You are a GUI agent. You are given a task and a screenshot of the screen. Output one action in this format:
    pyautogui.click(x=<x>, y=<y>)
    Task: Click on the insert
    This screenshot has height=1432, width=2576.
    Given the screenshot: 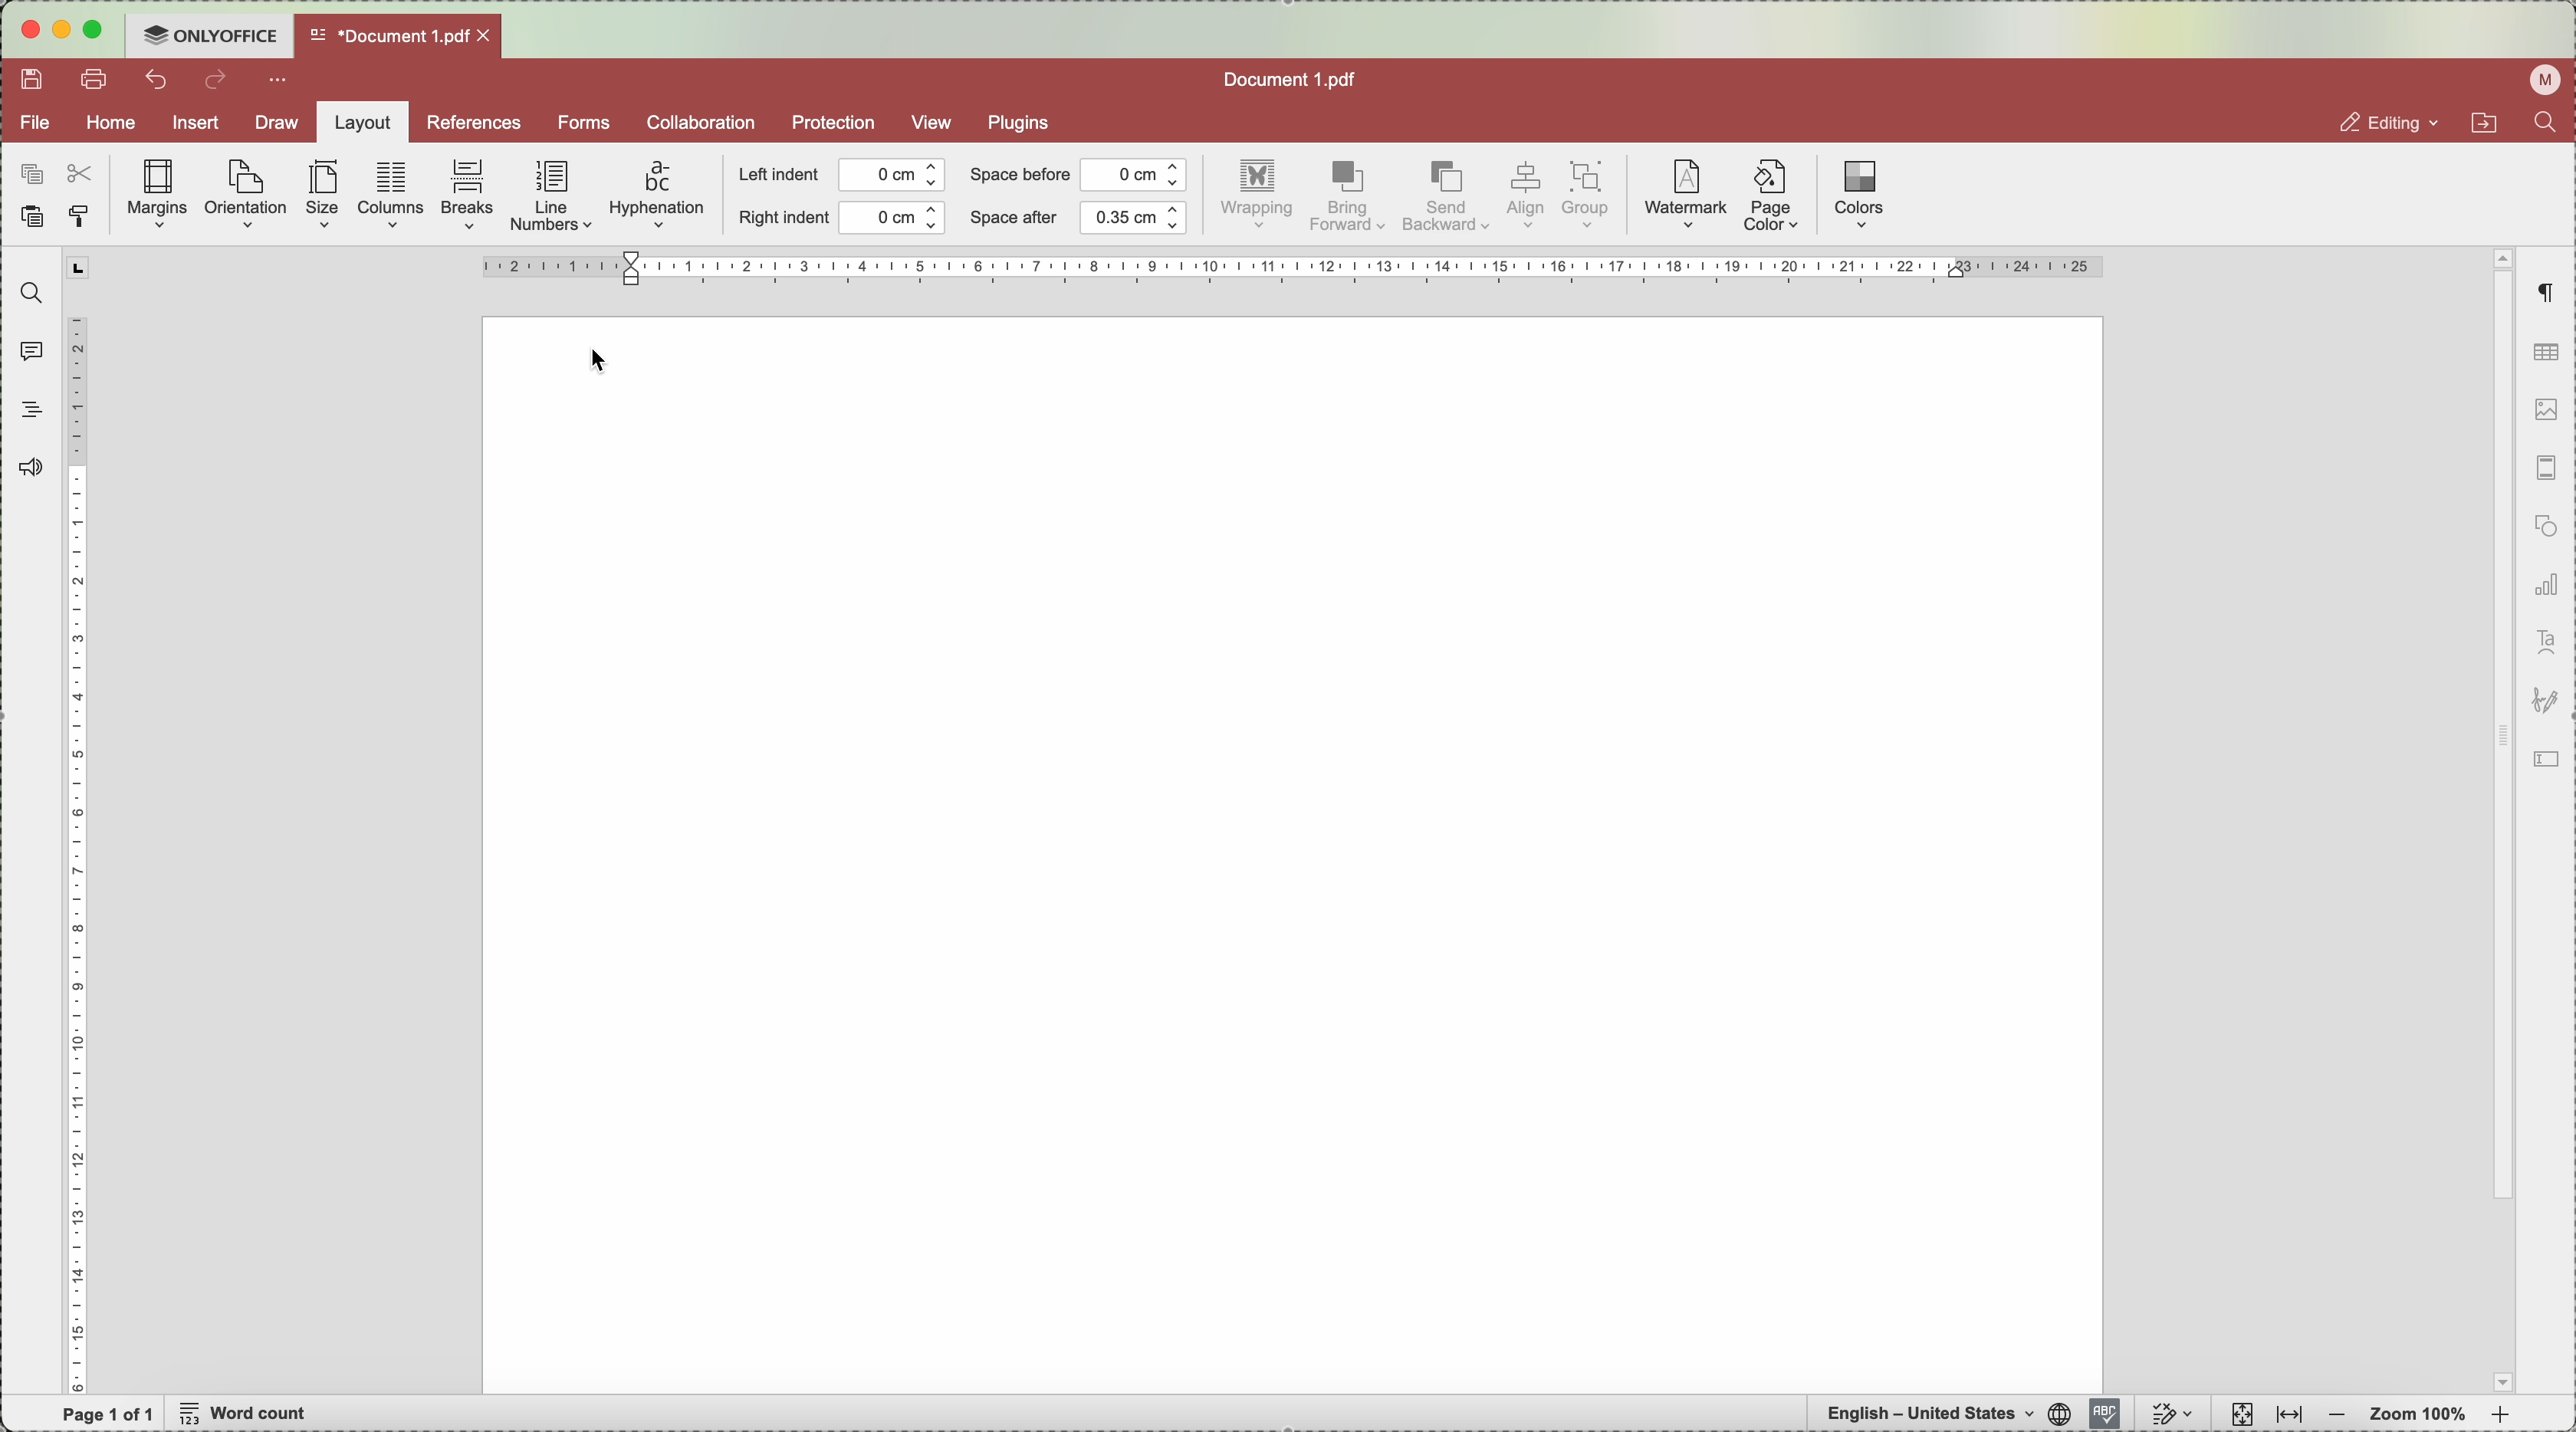 What is the action you would take?
    pyautogui.click(x=196, y=126)
    